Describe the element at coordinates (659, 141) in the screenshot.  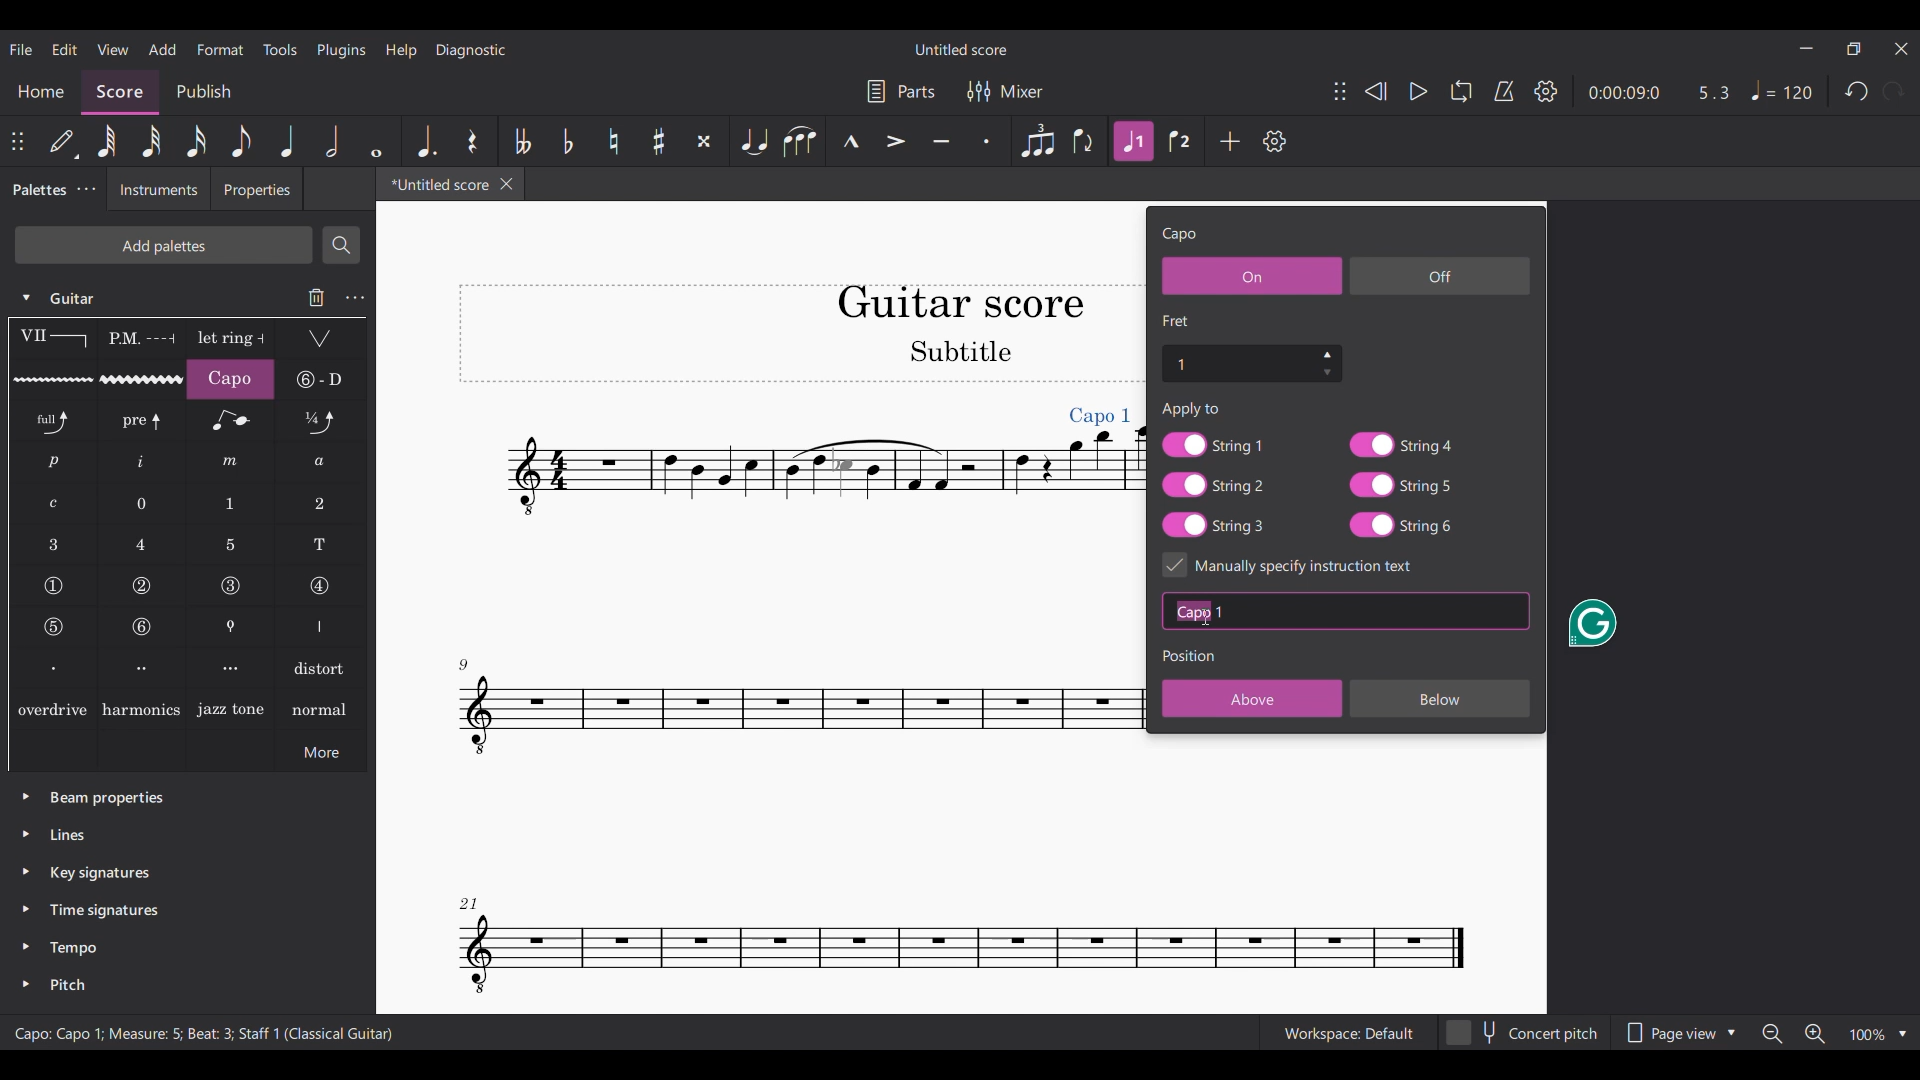
I see `Toggle sharp` at that location.